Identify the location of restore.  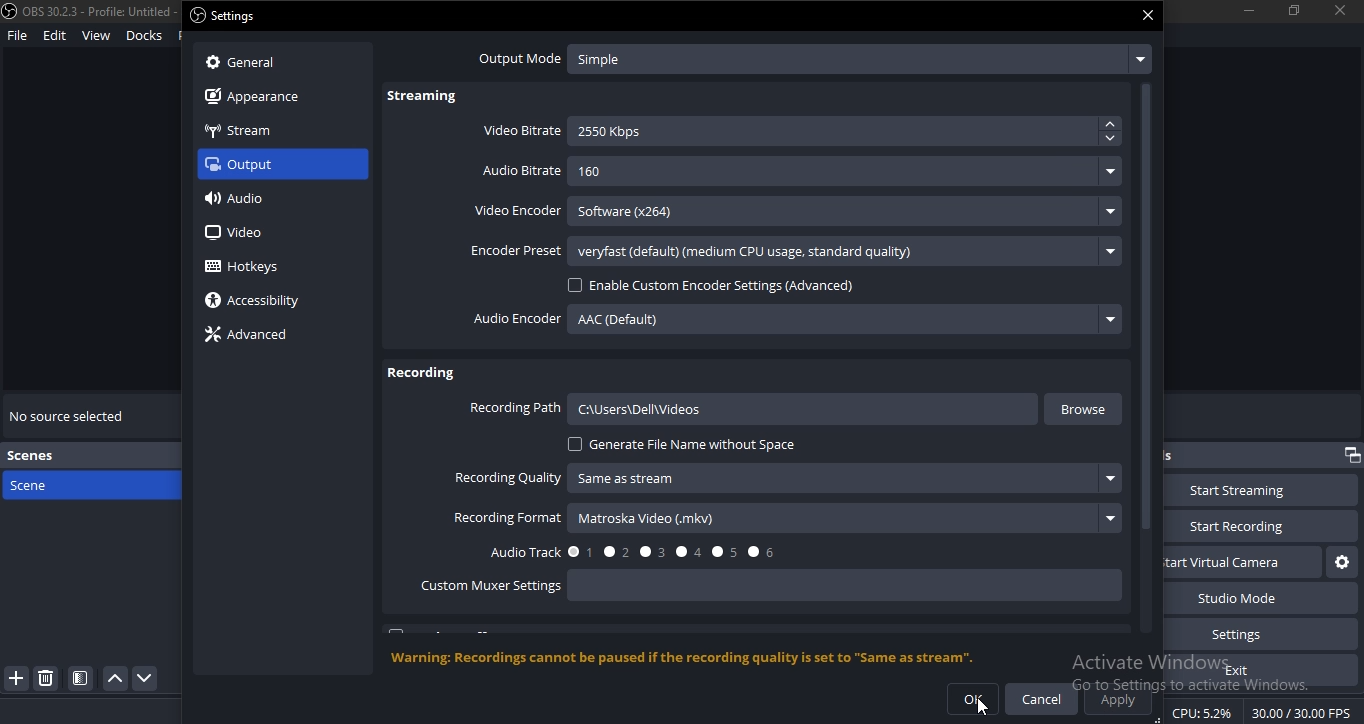
(1350, 455).